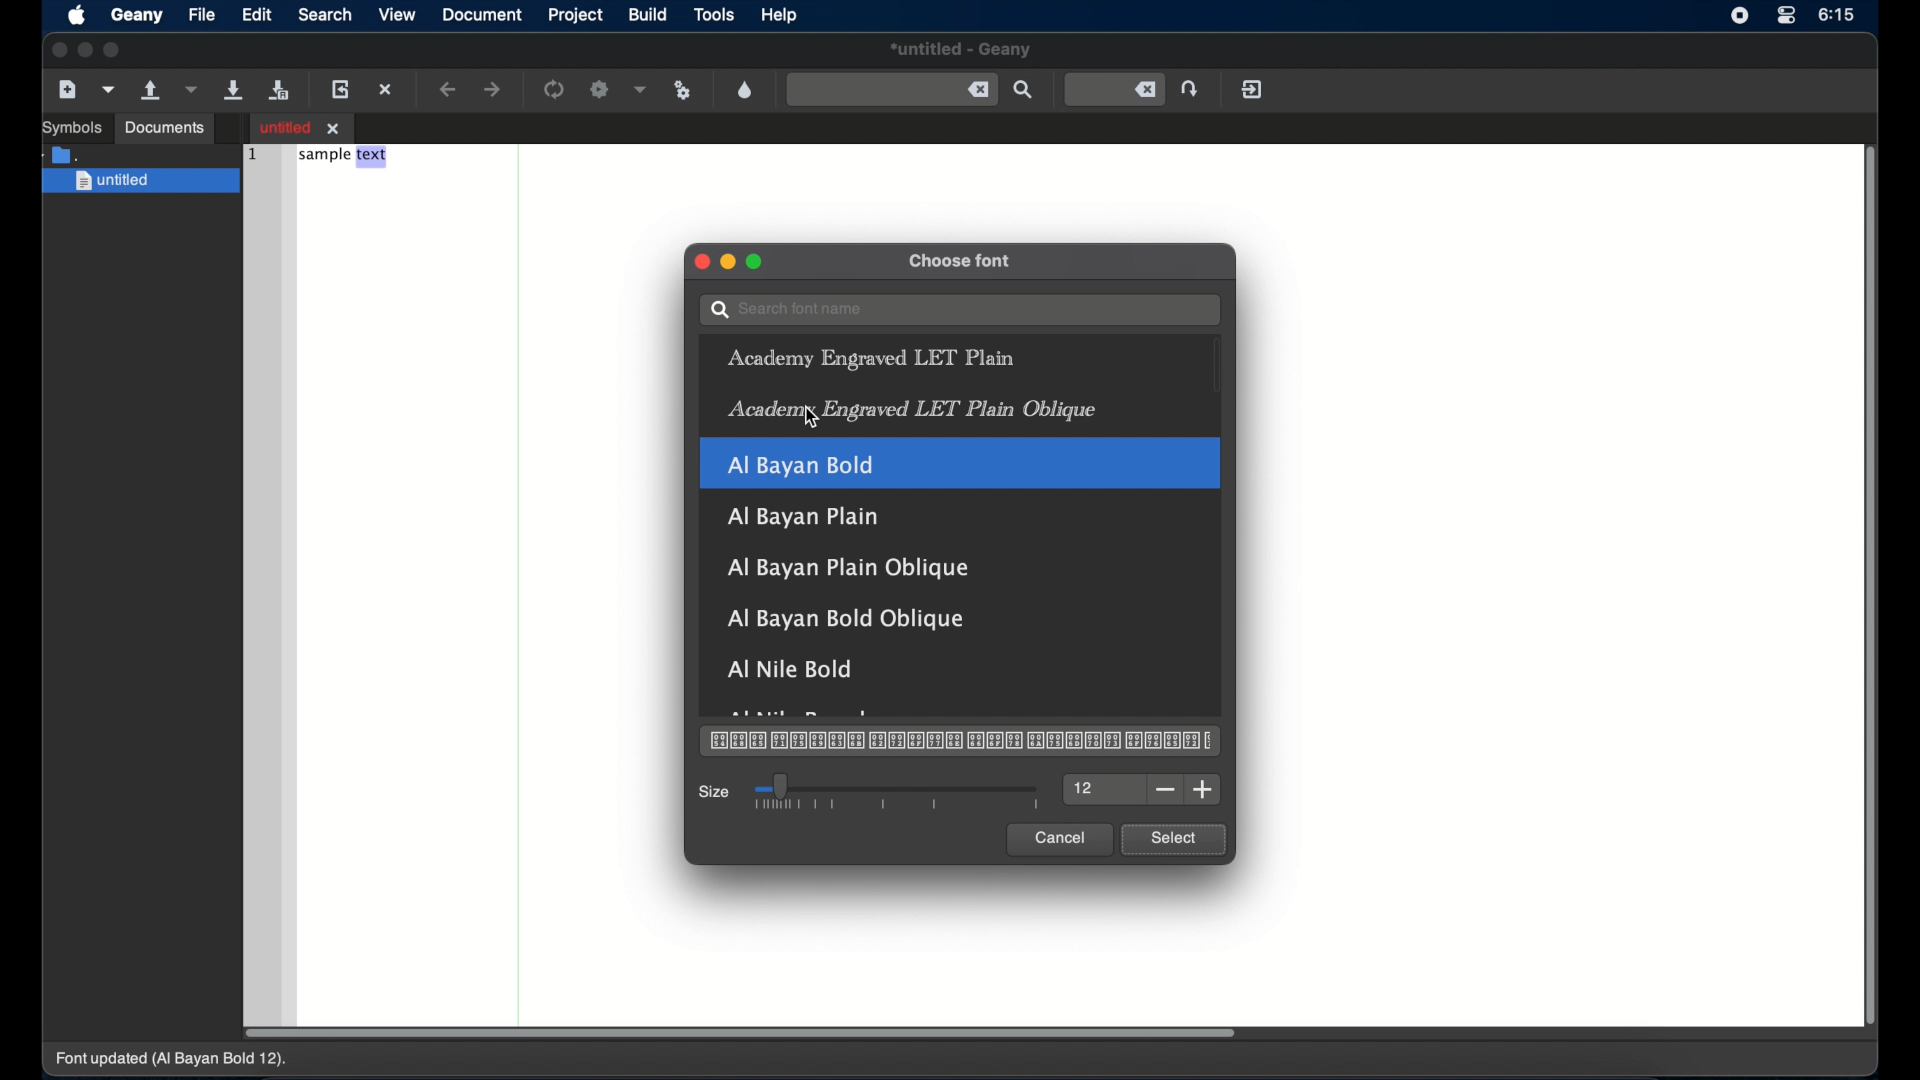 The image size is (1920, 1080). I want to click on 12, so click(1087, 790).